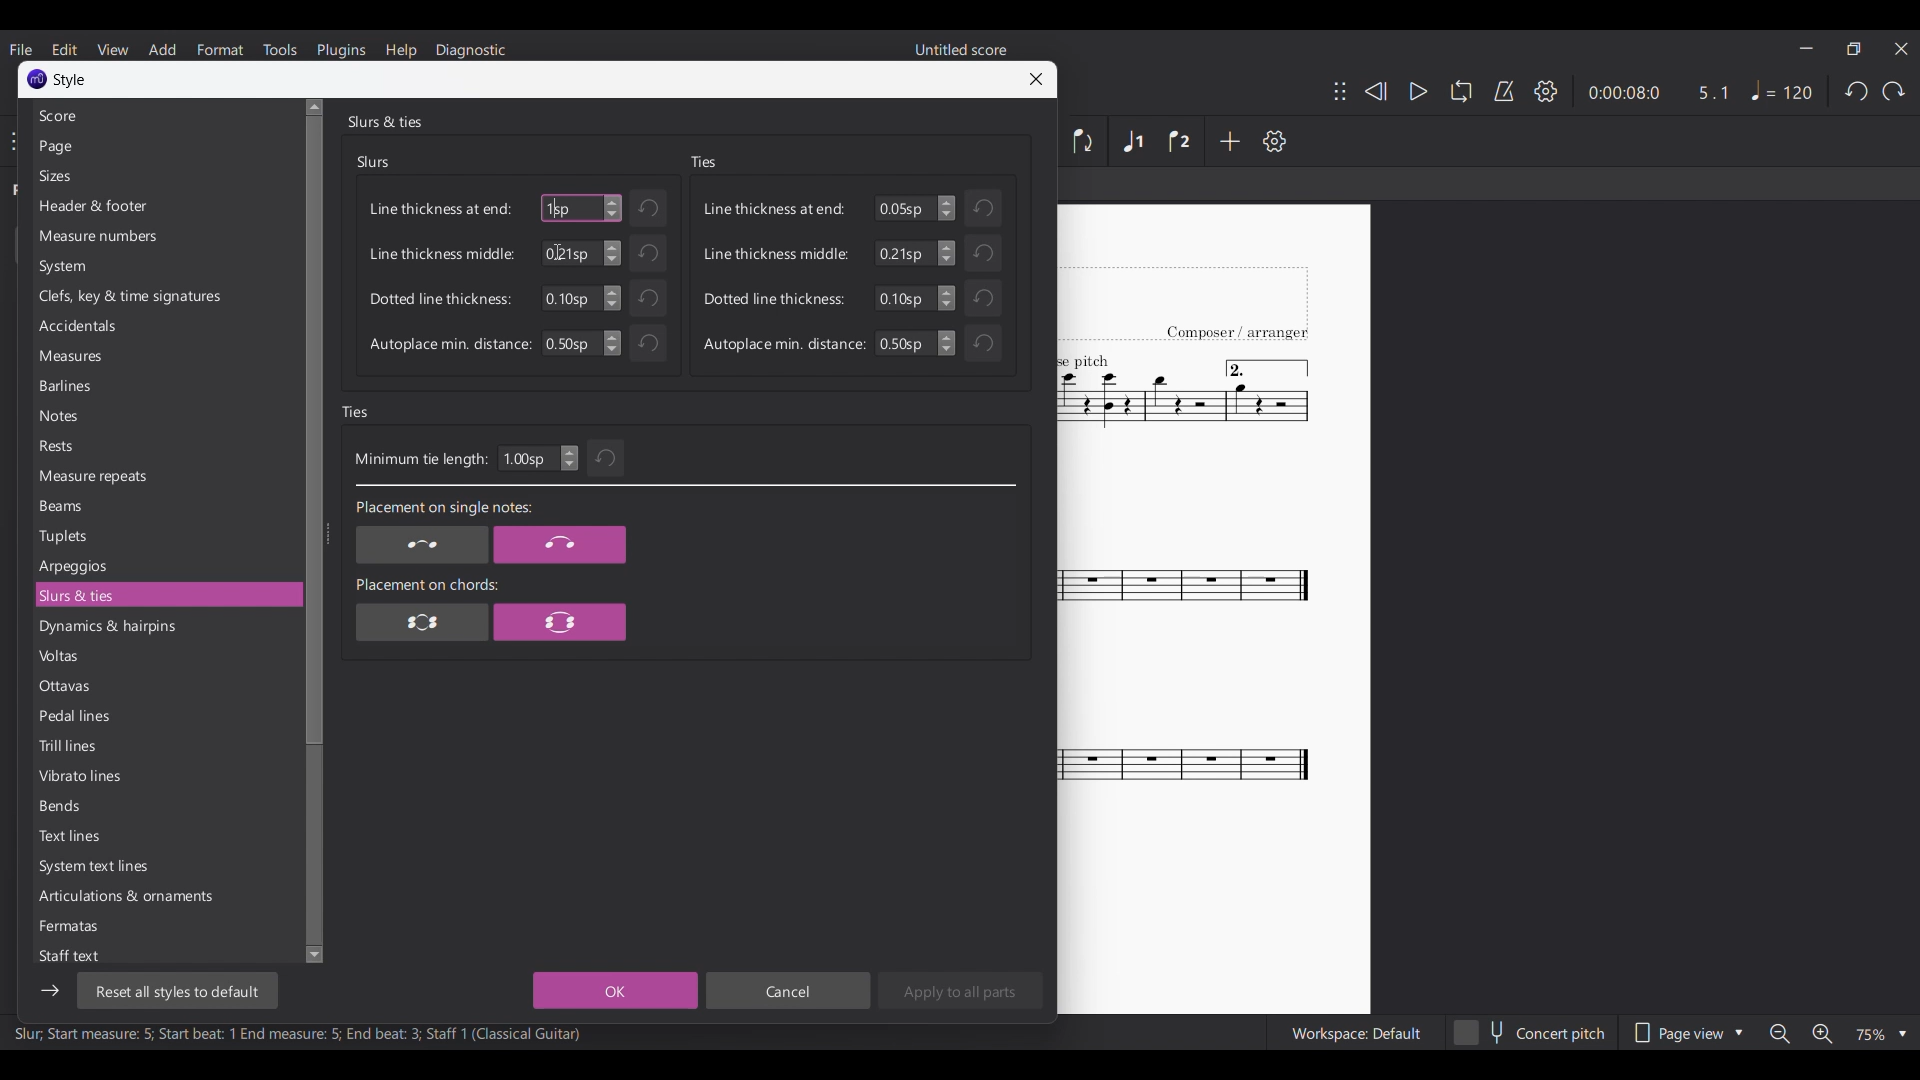 Image resolution: width=1920 pixels, height=1080 pixels. Describe the element at coordinates (164, 715) in the screenshot. I see `Pedal lines` at that location.